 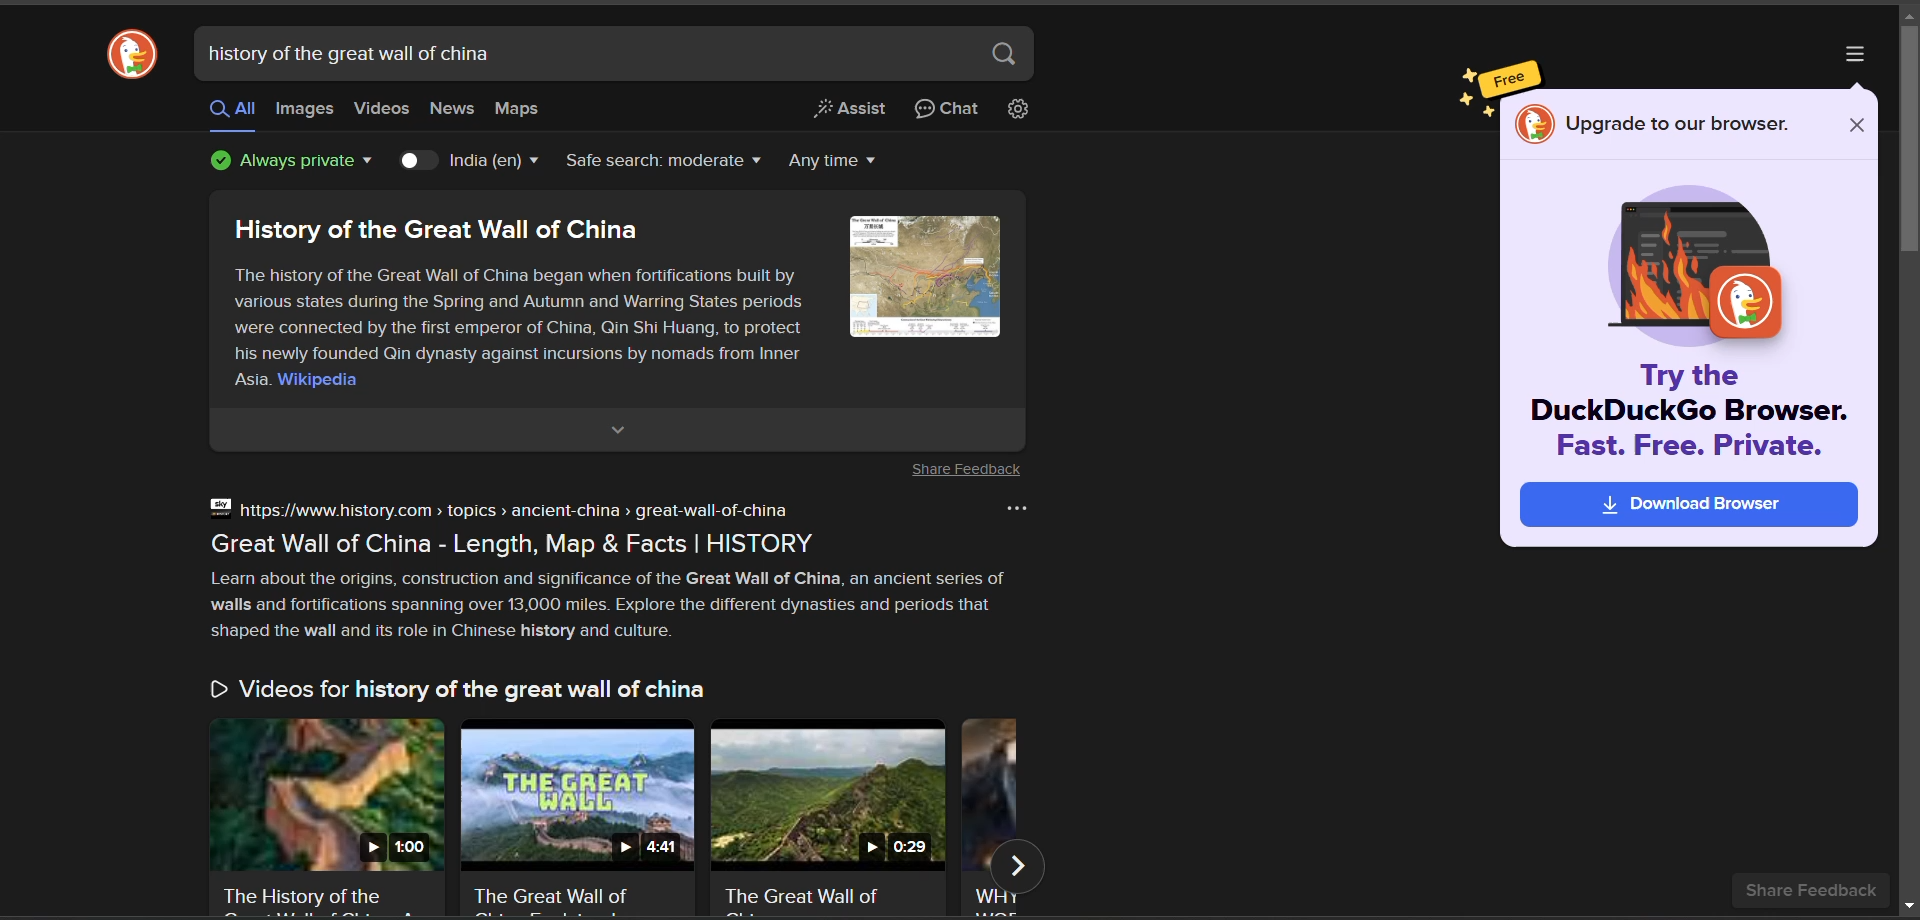 What do you see at coordinates (295, 162) in the screenshot?
I see `privacy protection badge` at bounding box center [295, 162].